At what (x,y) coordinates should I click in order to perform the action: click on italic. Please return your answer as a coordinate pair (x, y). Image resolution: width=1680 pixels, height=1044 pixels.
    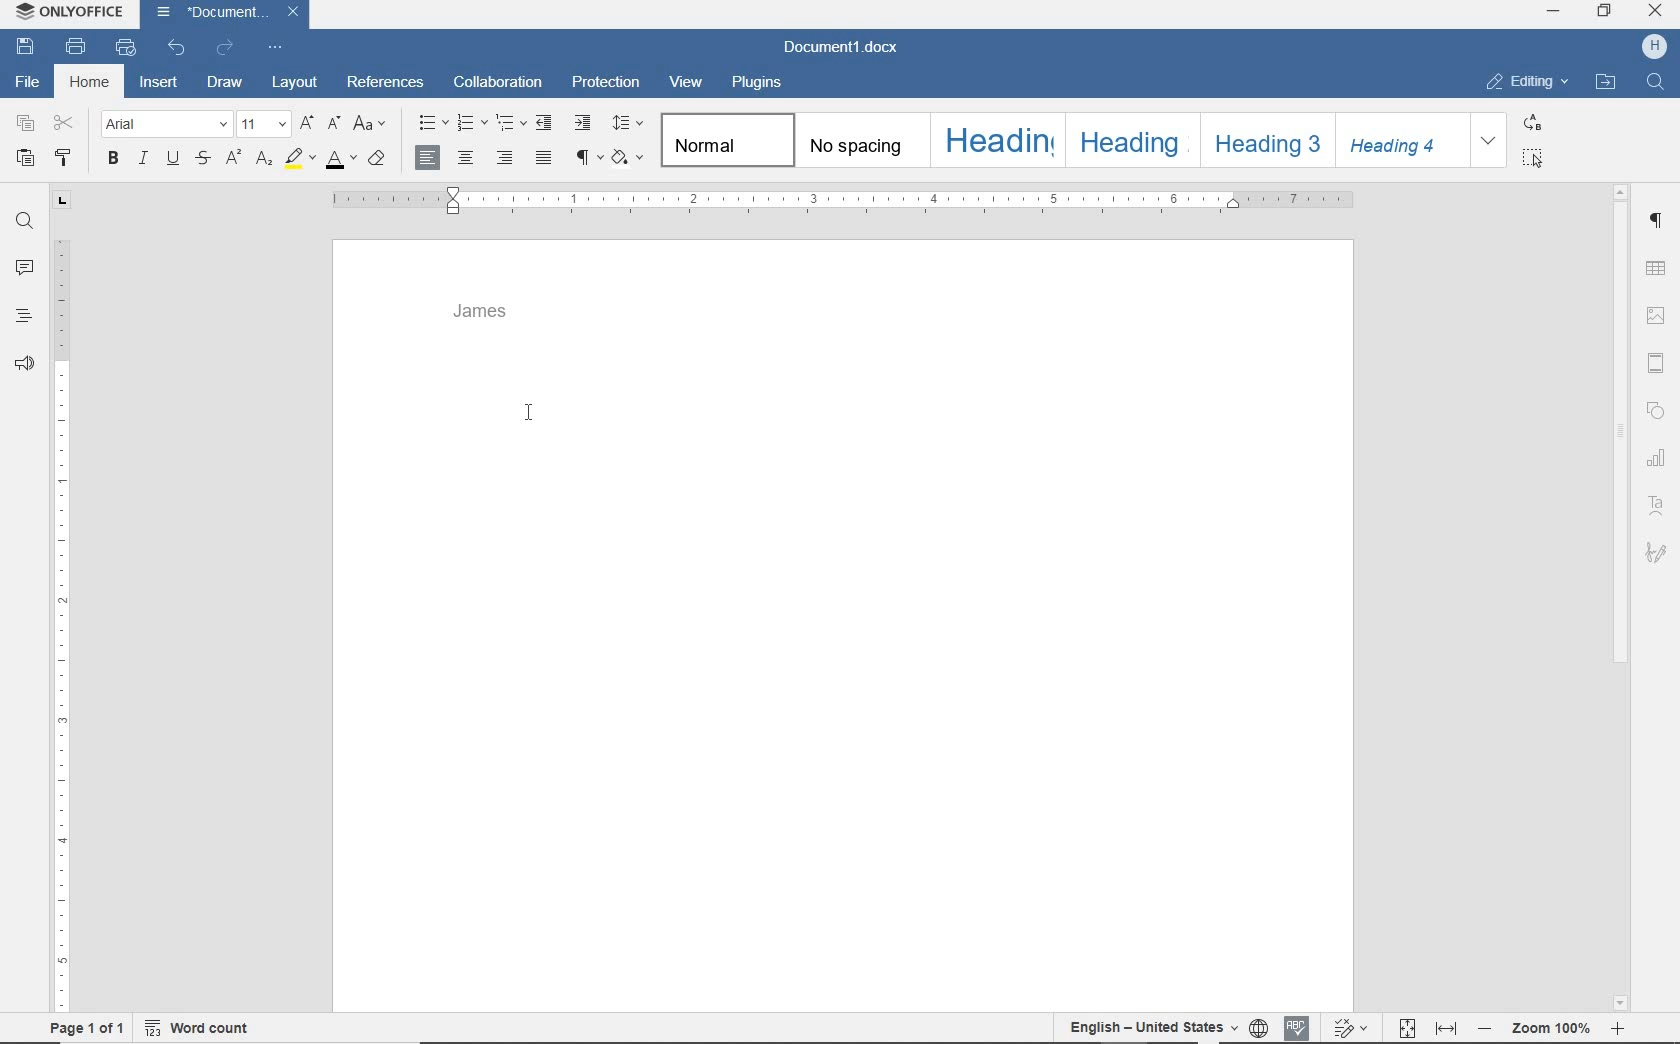
    Looking at the image, I should click on (142, 160).